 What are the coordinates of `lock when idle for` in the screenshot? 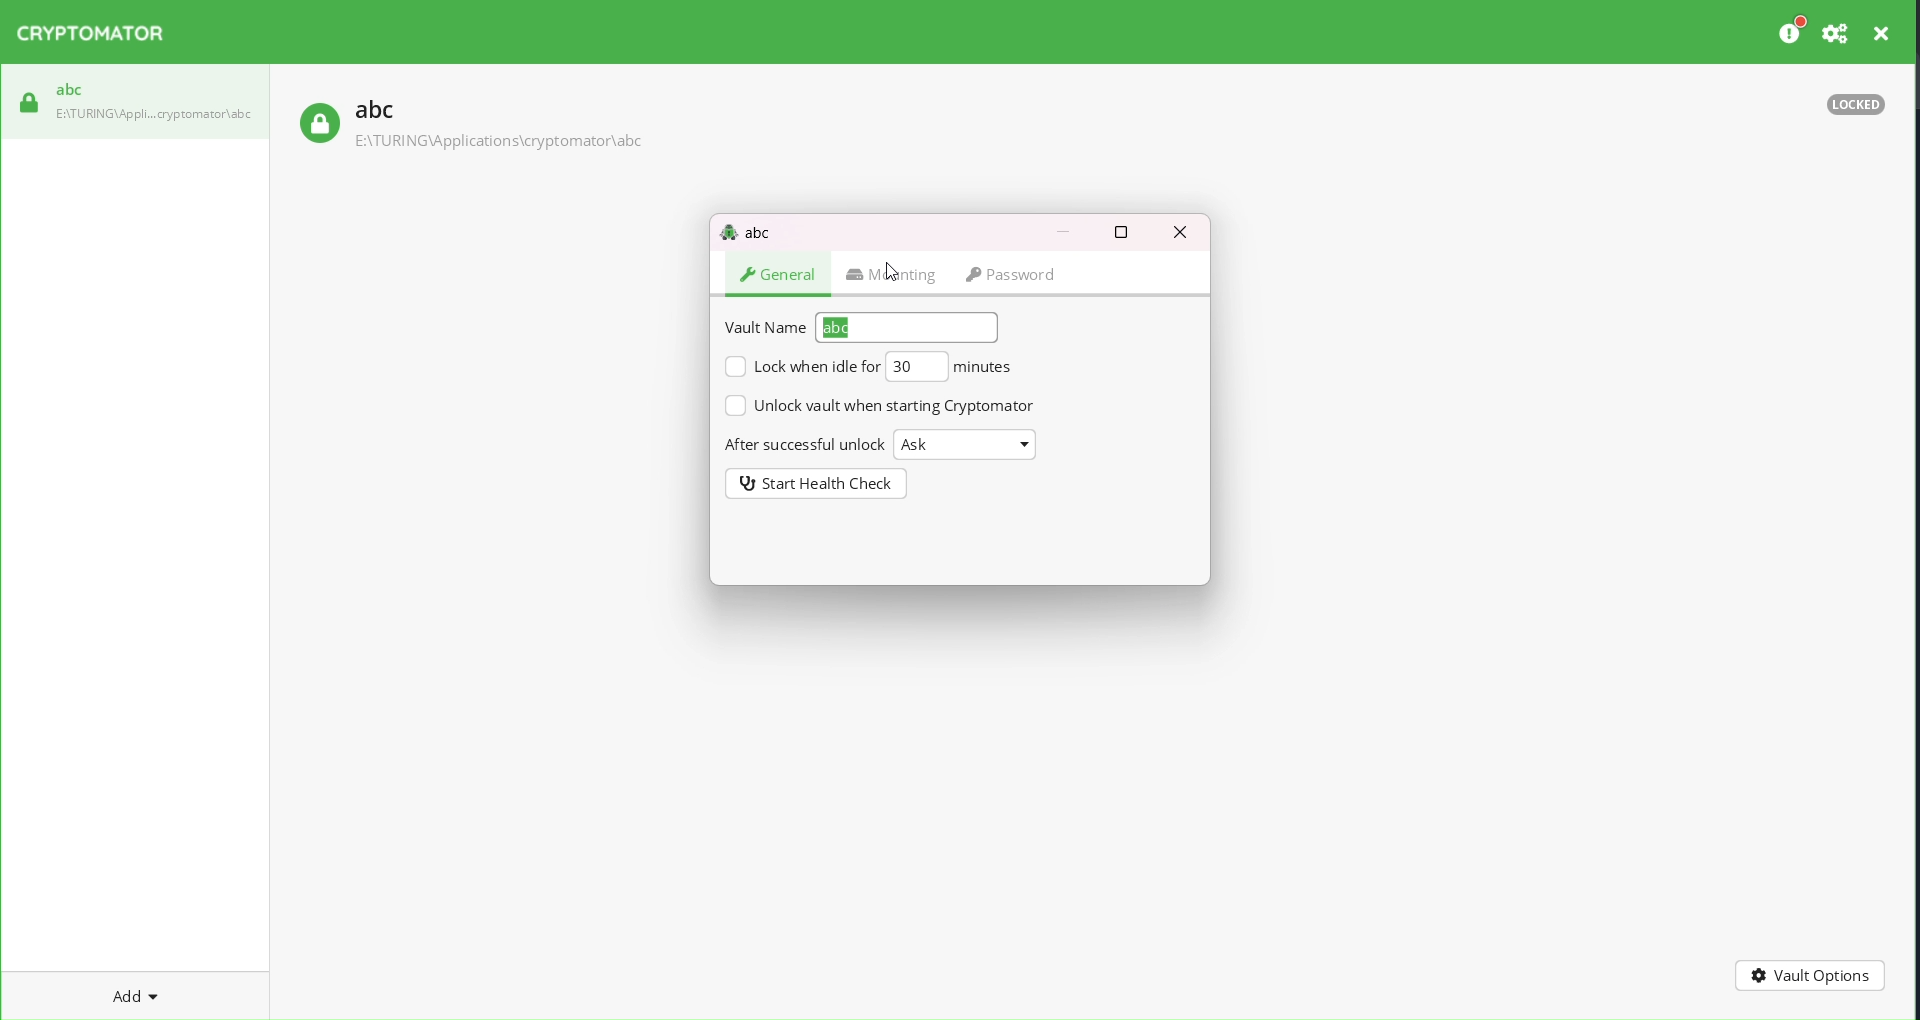 It's located at (801, 367).